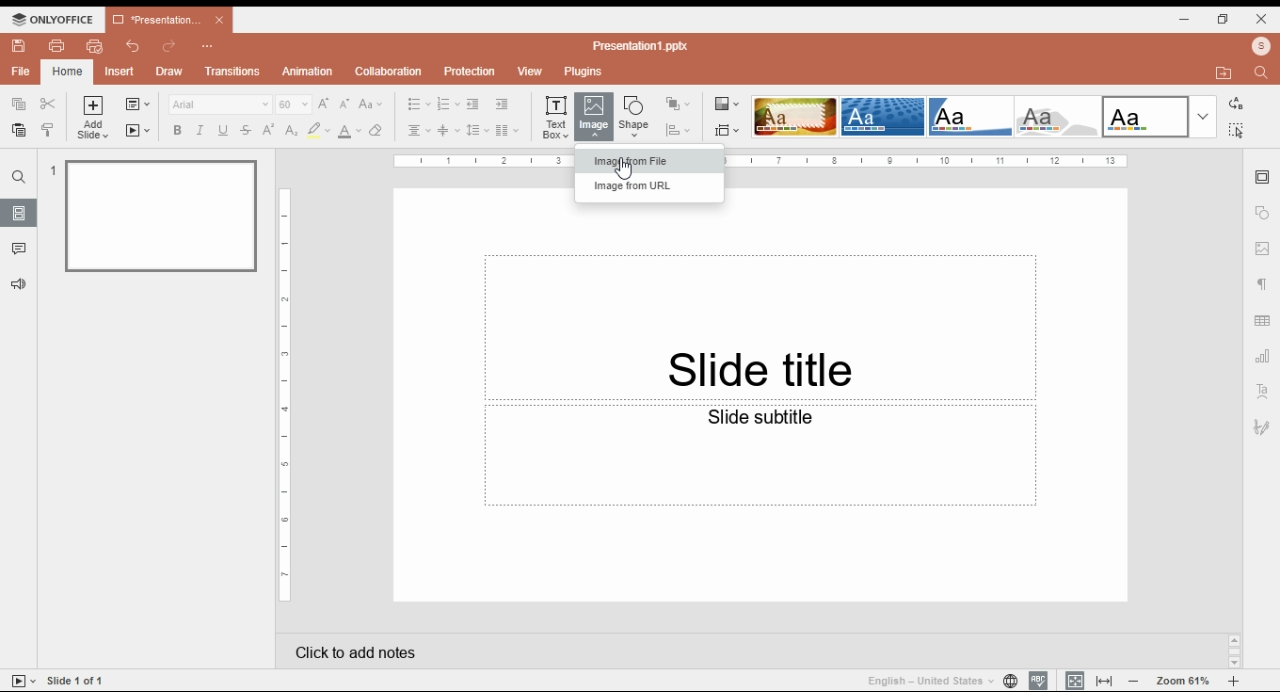  What do you see at coordinates (419, 131) in the screenshot?
I see `horizontal alignment` at bounding box center [419, 131].